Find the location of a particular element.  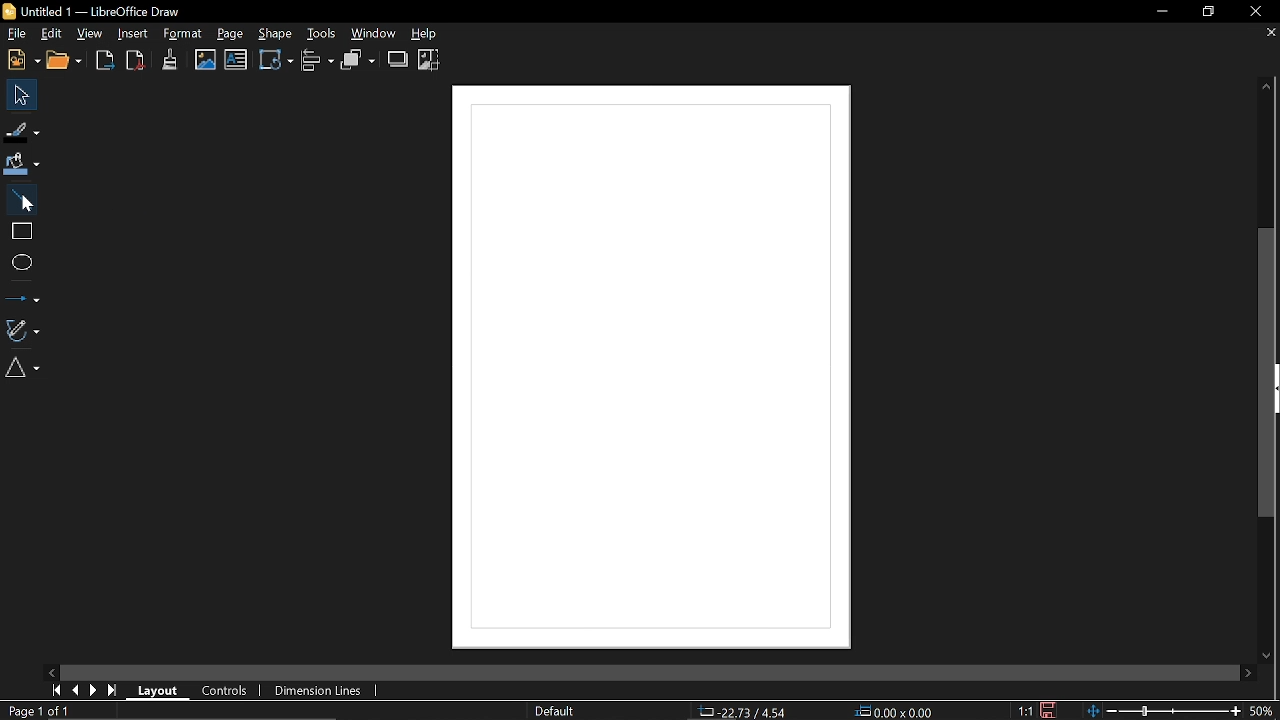

Move left is located at coordinates (54, 671).